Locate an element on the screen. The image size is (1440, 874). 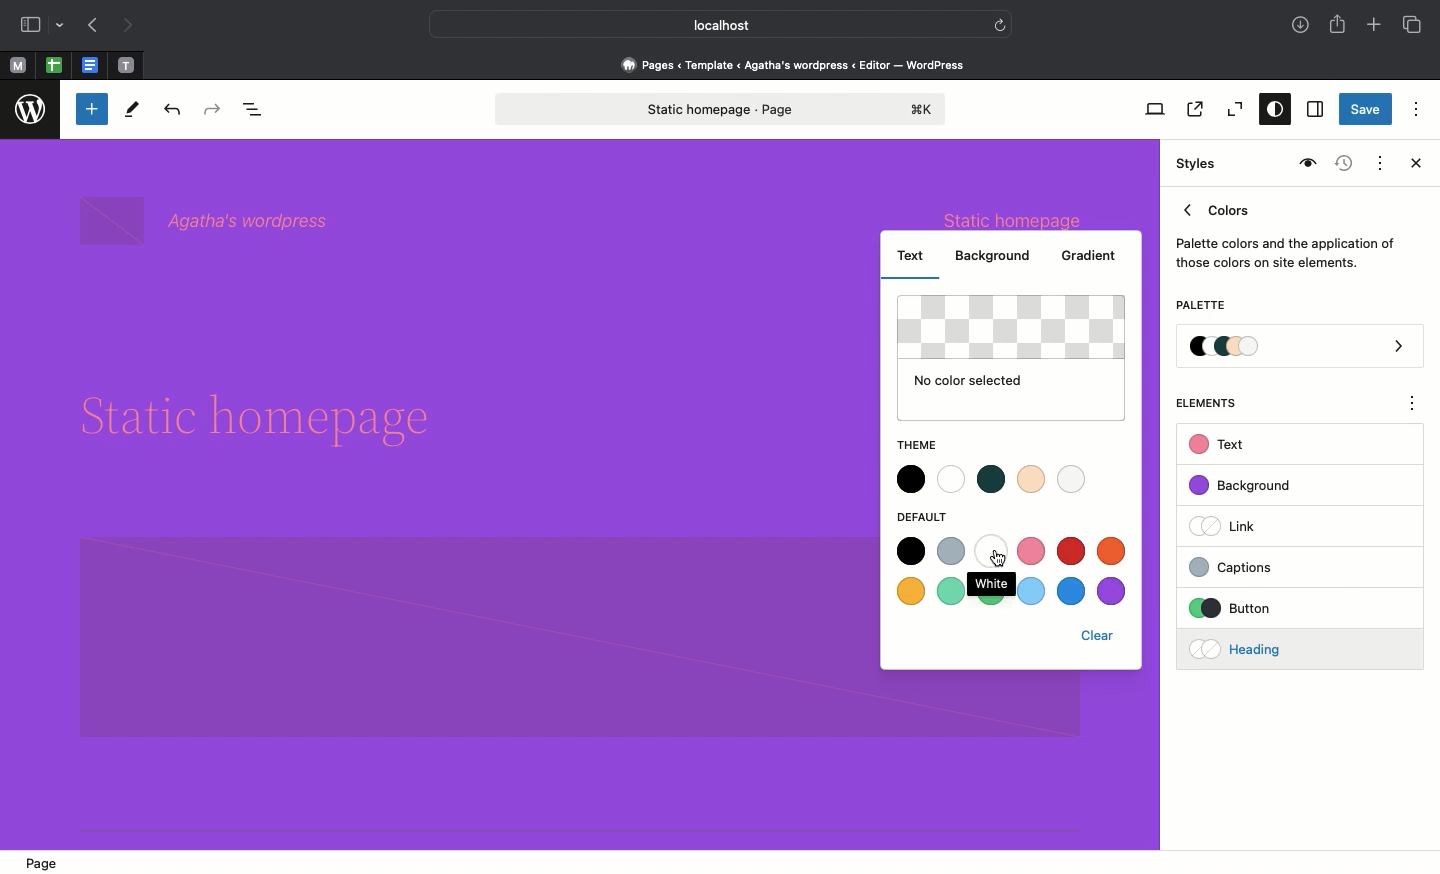
Toggle blocker is located at coordinates (92, 109).